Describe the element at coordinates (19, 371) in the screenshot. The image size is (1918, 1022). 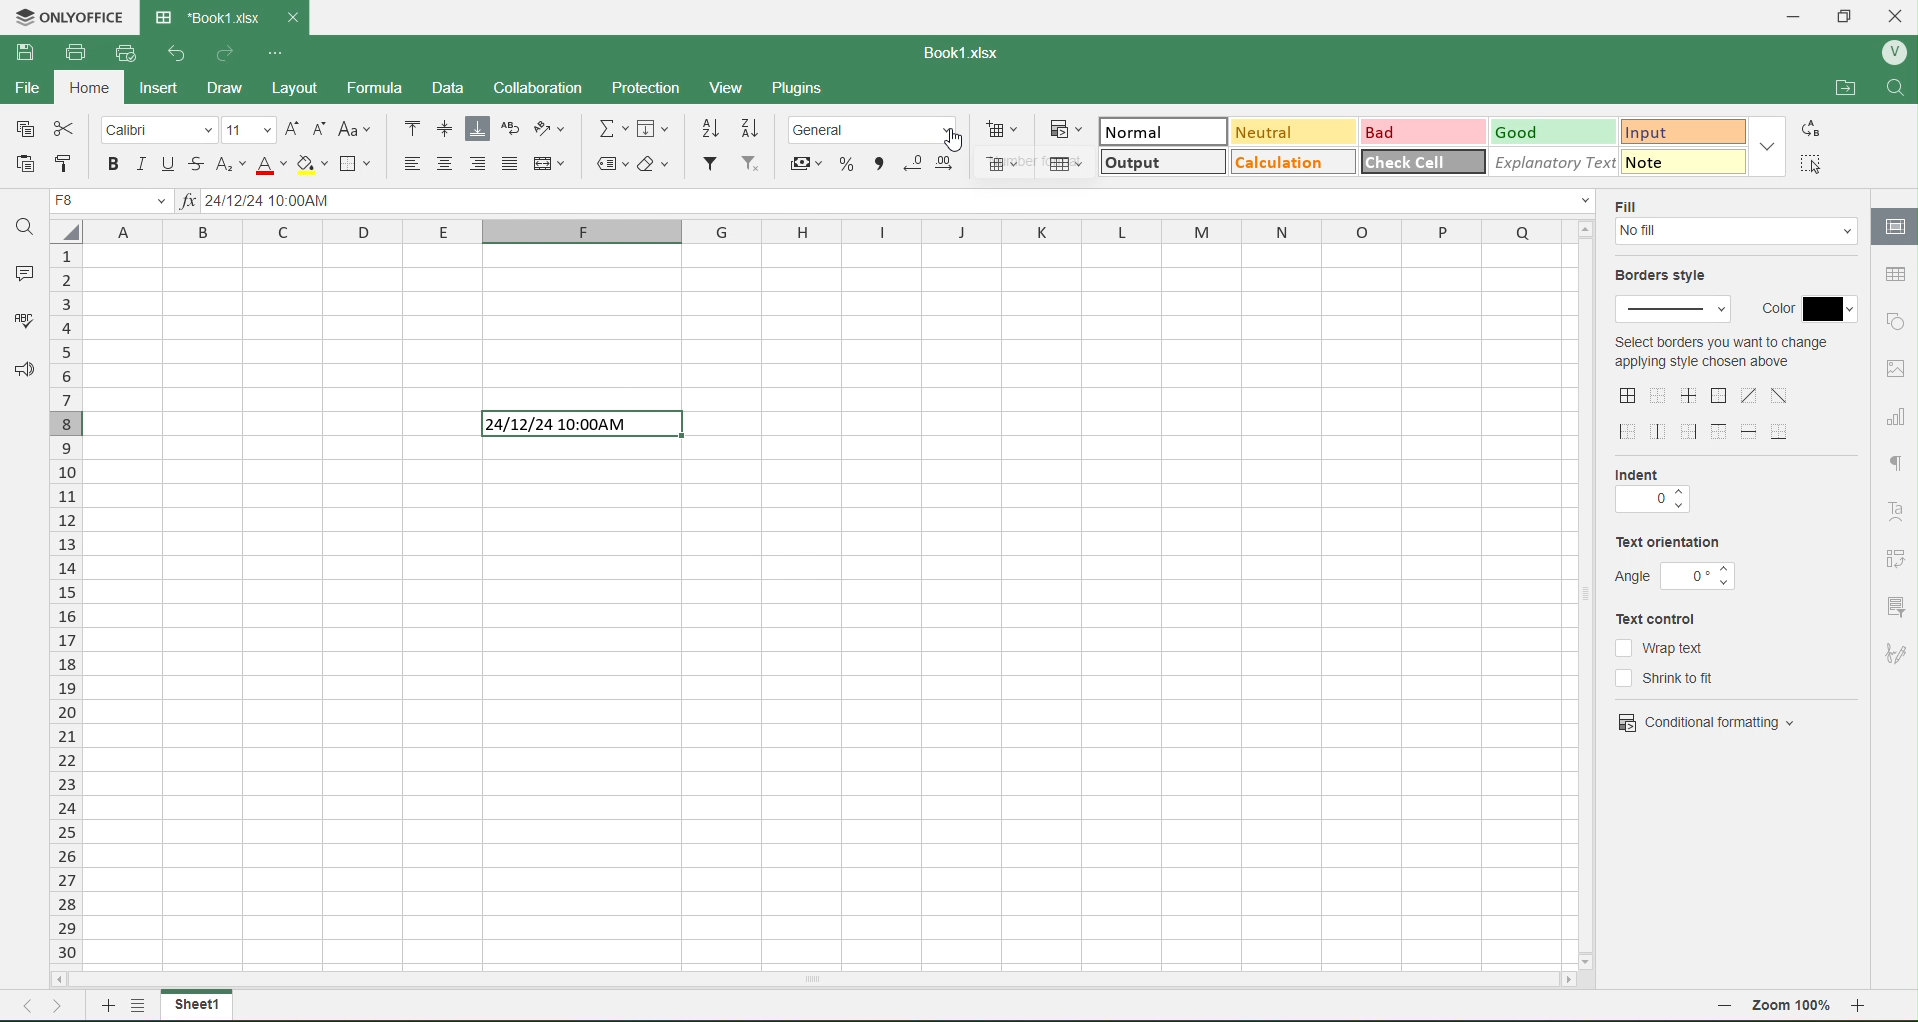
I see `Feedback and Support` at that location.